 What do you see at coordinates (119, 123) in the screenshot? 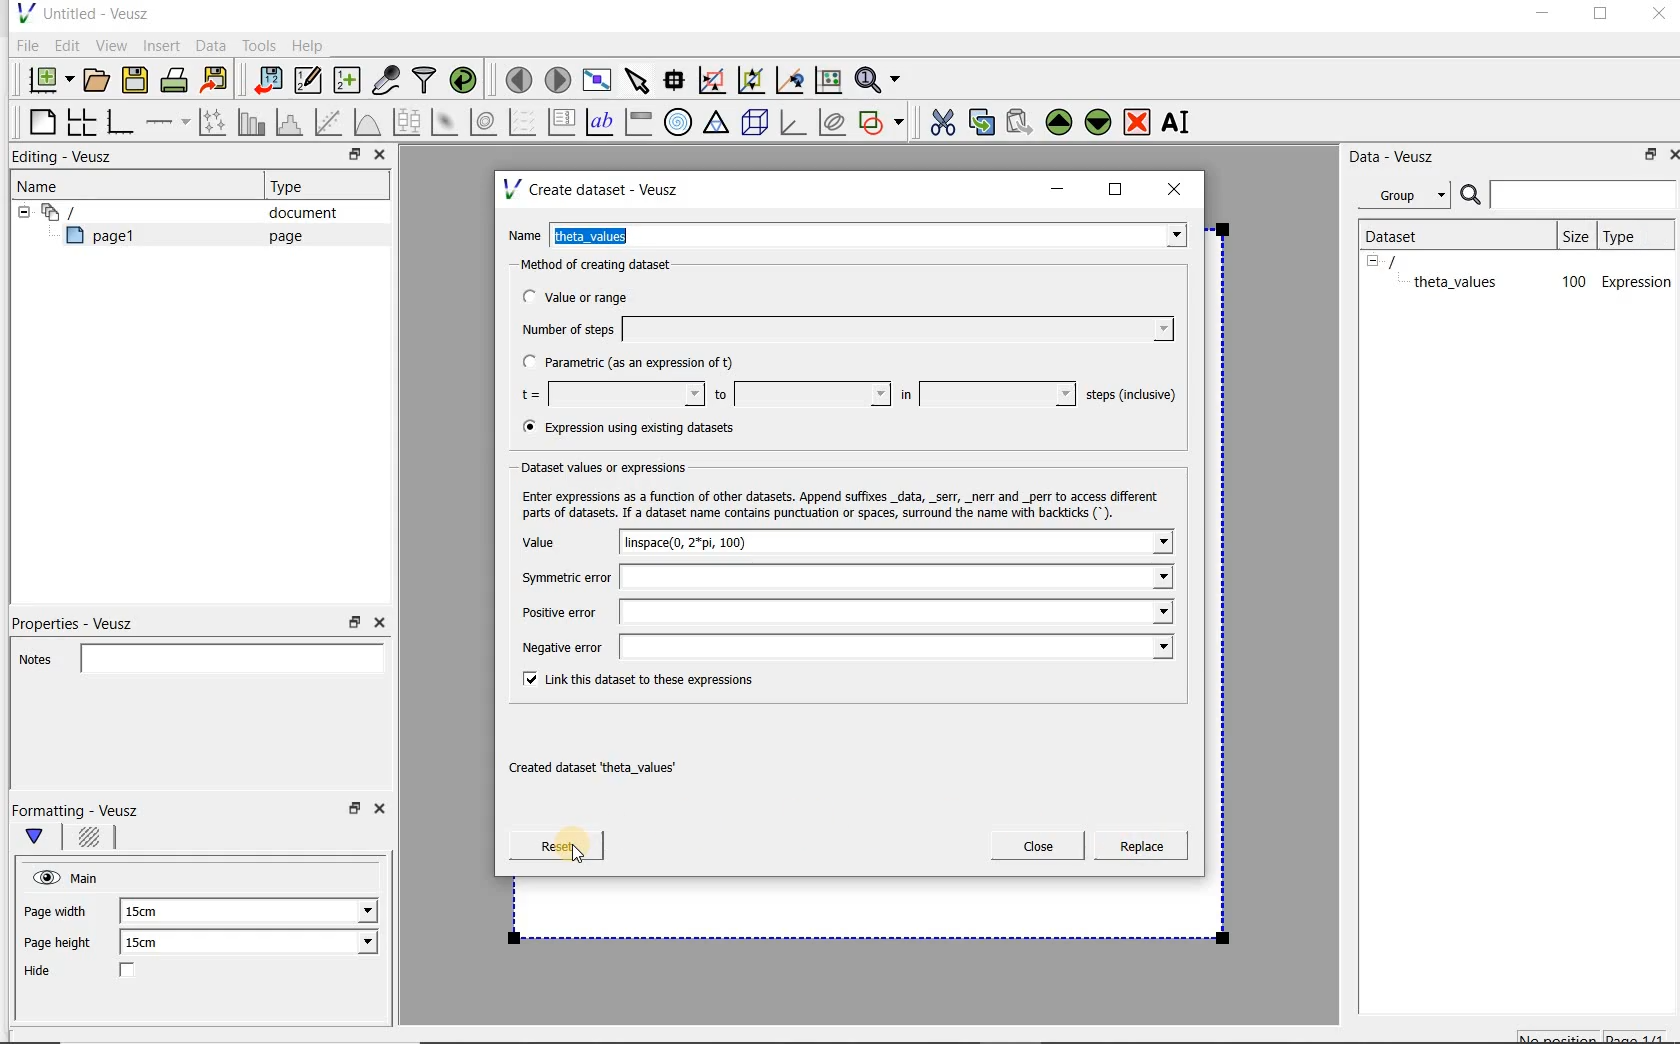
I see `base graph` at bounding box center [119, 123].